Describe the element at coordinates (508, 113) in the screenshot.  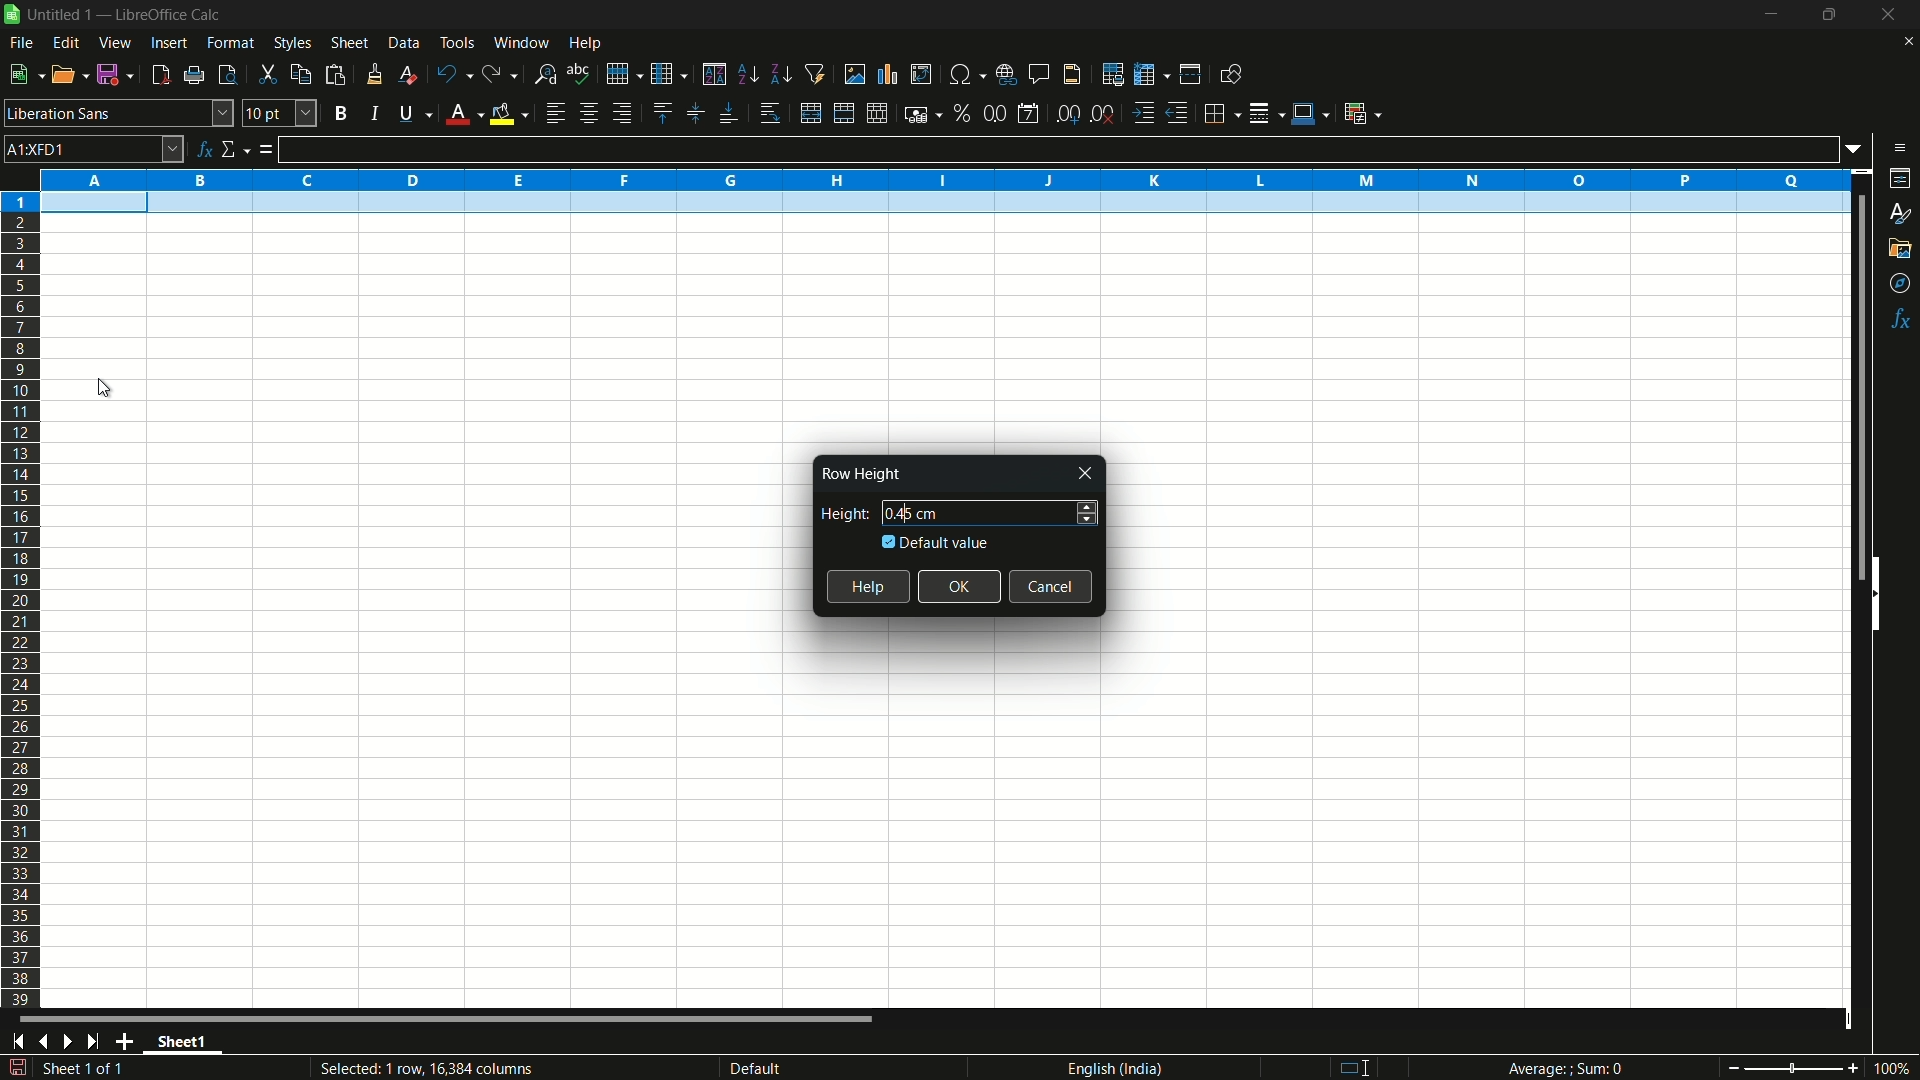
I see `background fill` at that location.